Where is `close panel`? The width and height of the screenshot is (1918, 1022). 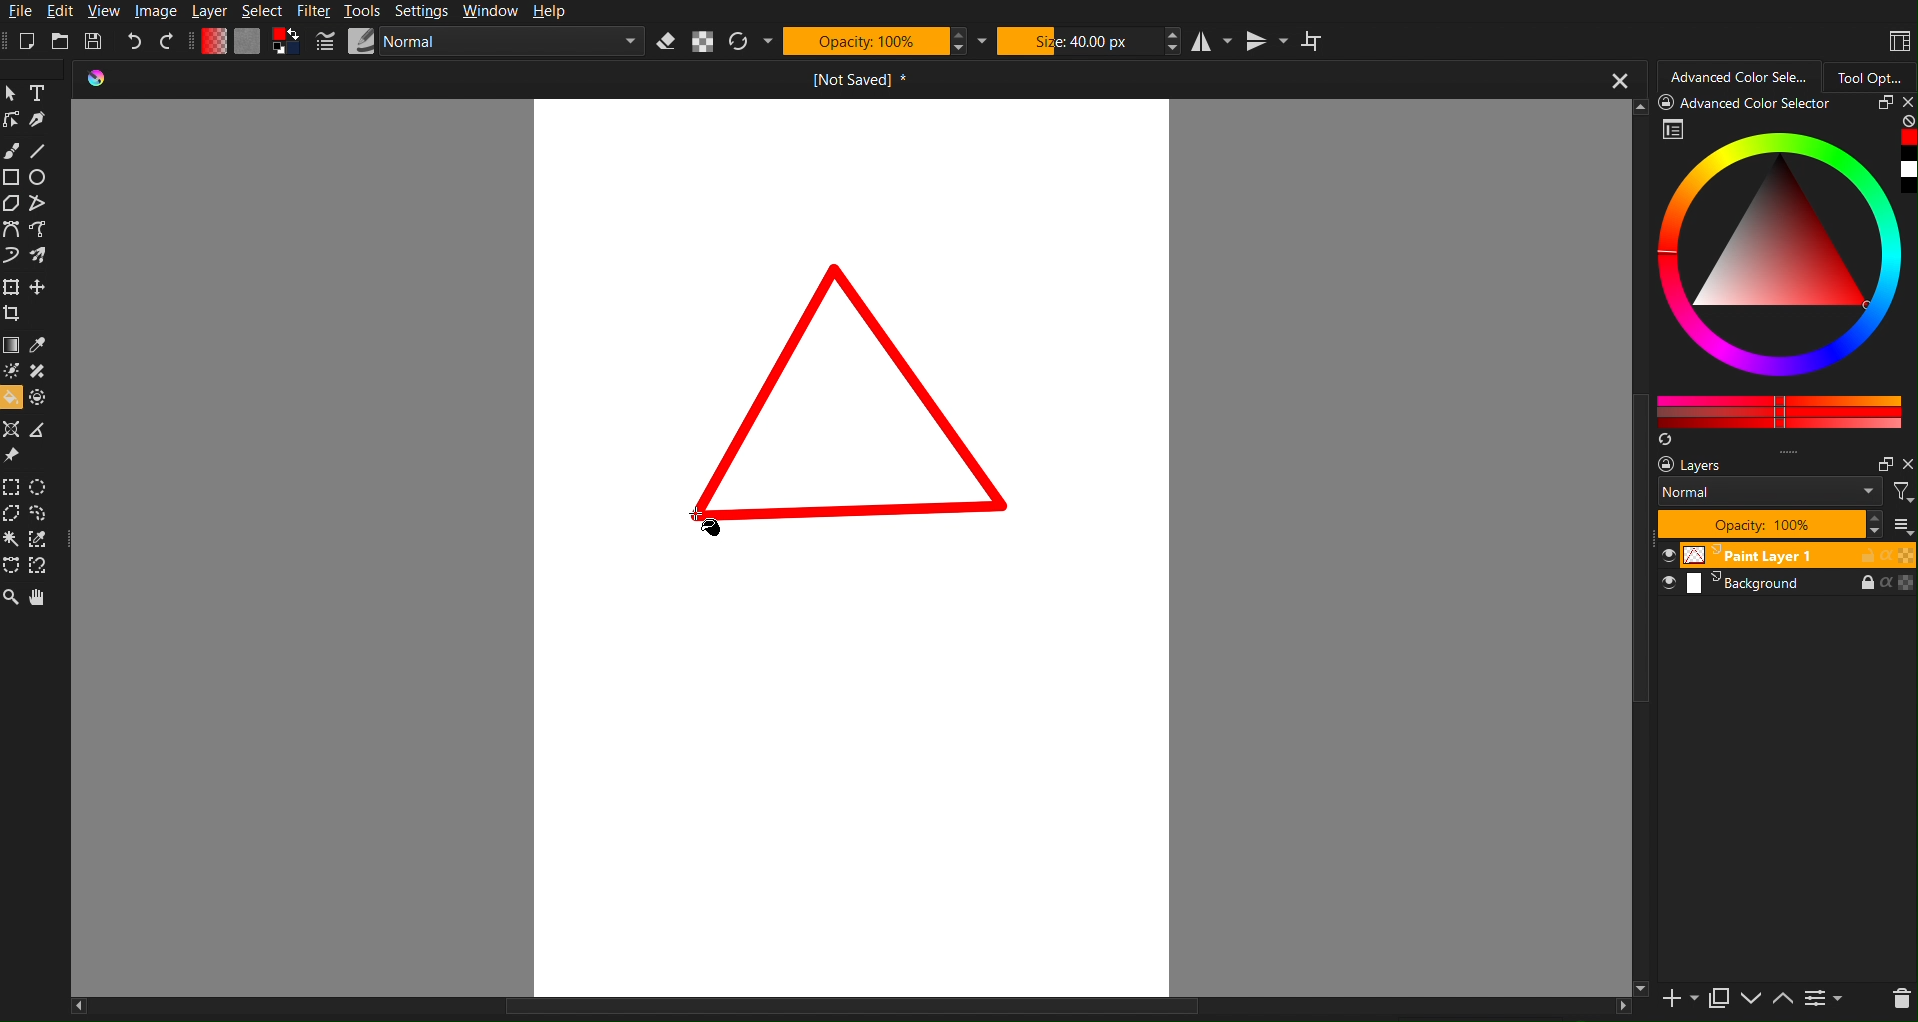 close panel is located at coordinates (1905, 104).